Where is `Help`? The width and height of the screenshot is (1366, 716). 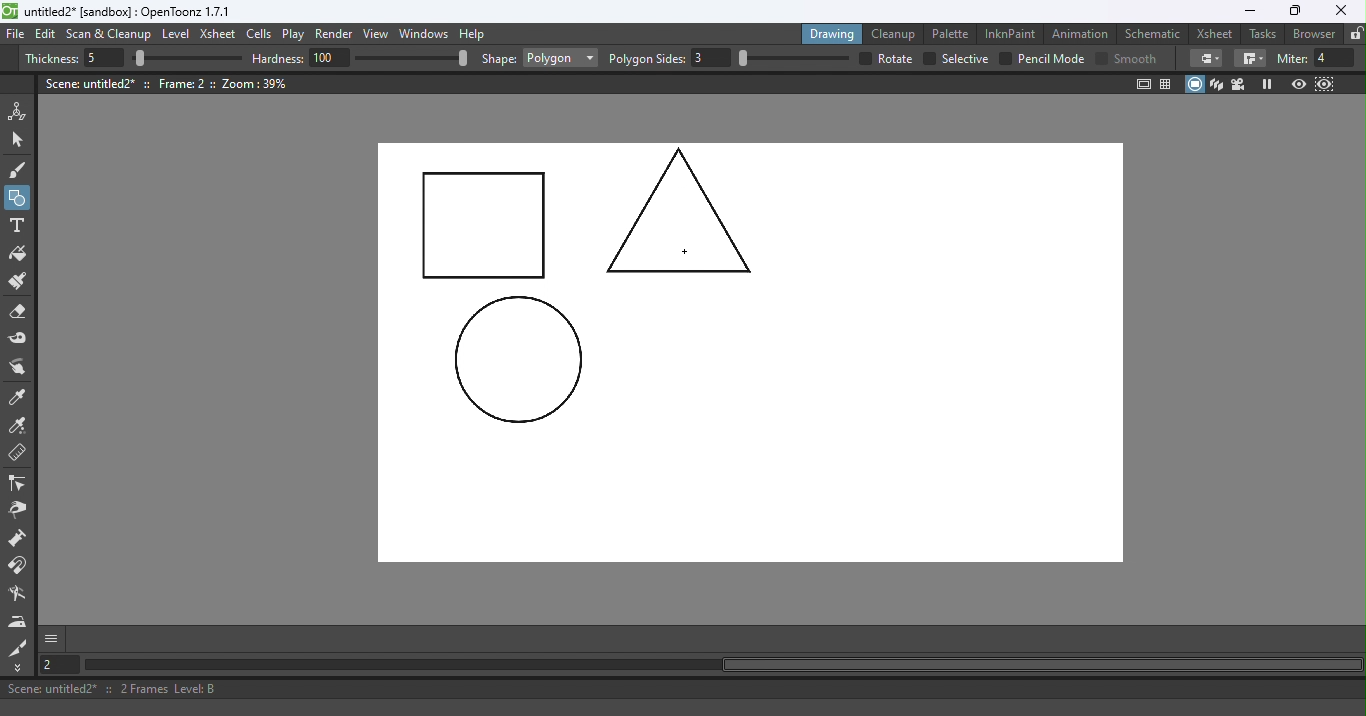
Help is located at coordinates (475, 33).